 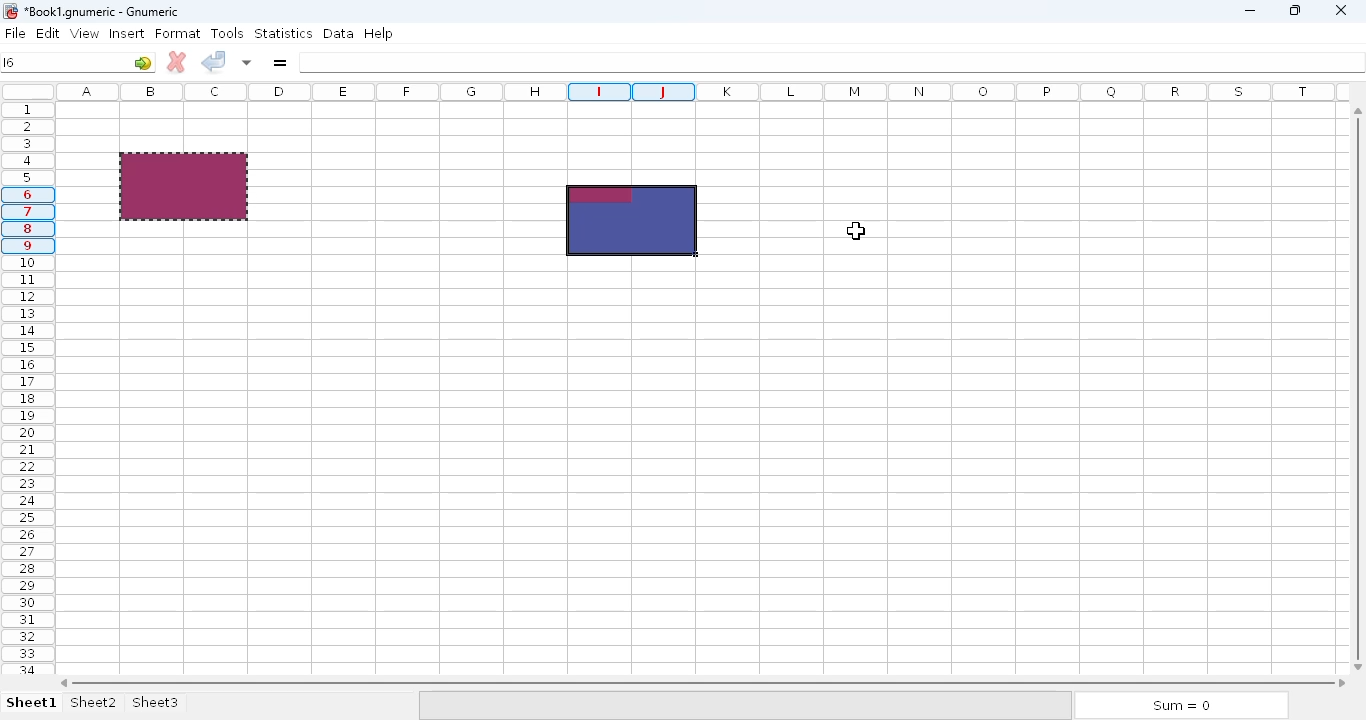 I want to click on format, so click(x=178, y=33).